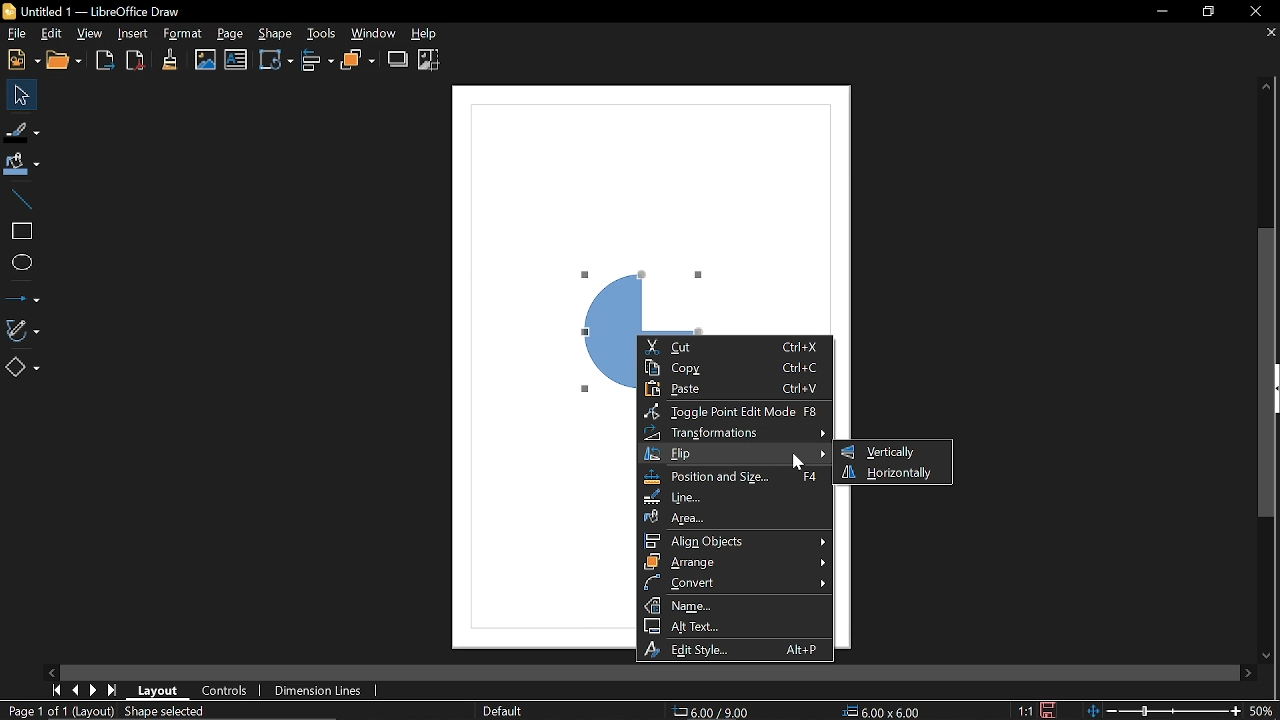 This screenshot has width=1280, height=720. Describe the element at coordinates (735, 368) in the screenshot. I see `Copy` at that location.